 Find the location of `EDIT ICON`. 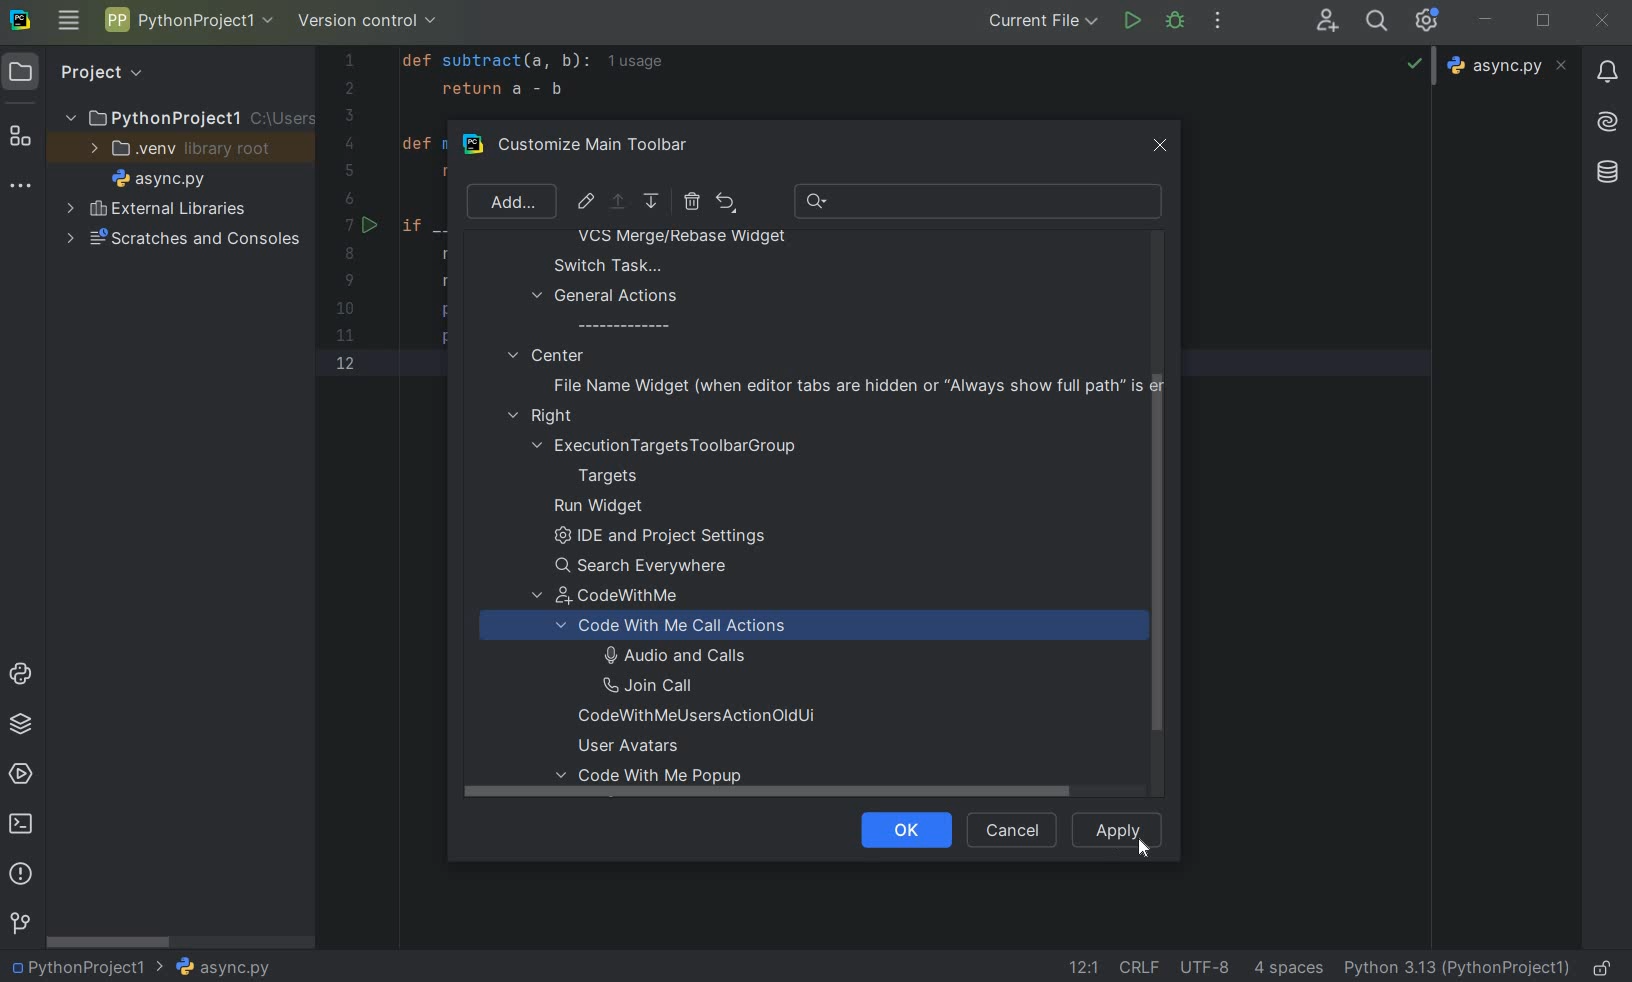

EDIT ICON is located at coordinates (586, 201).